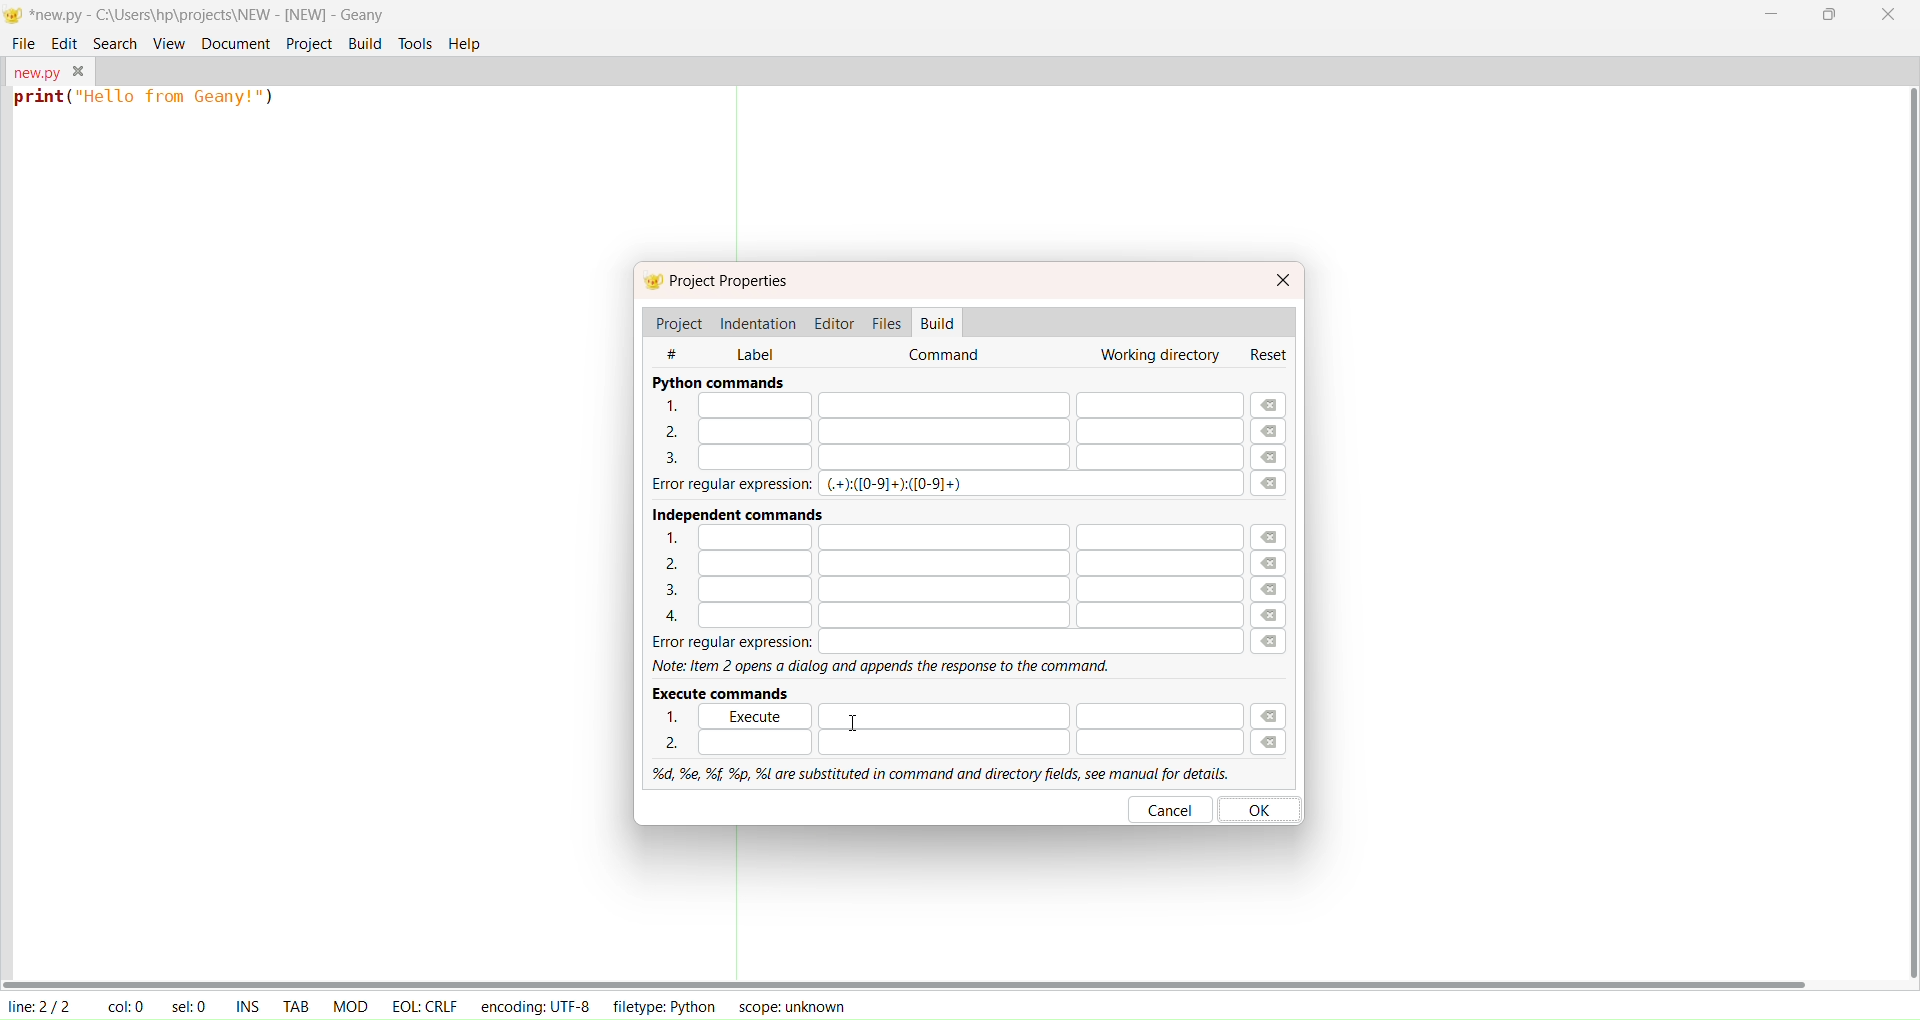 This screenshot has height=1020, width=1920. I want to click on 1., so click(677, 717).